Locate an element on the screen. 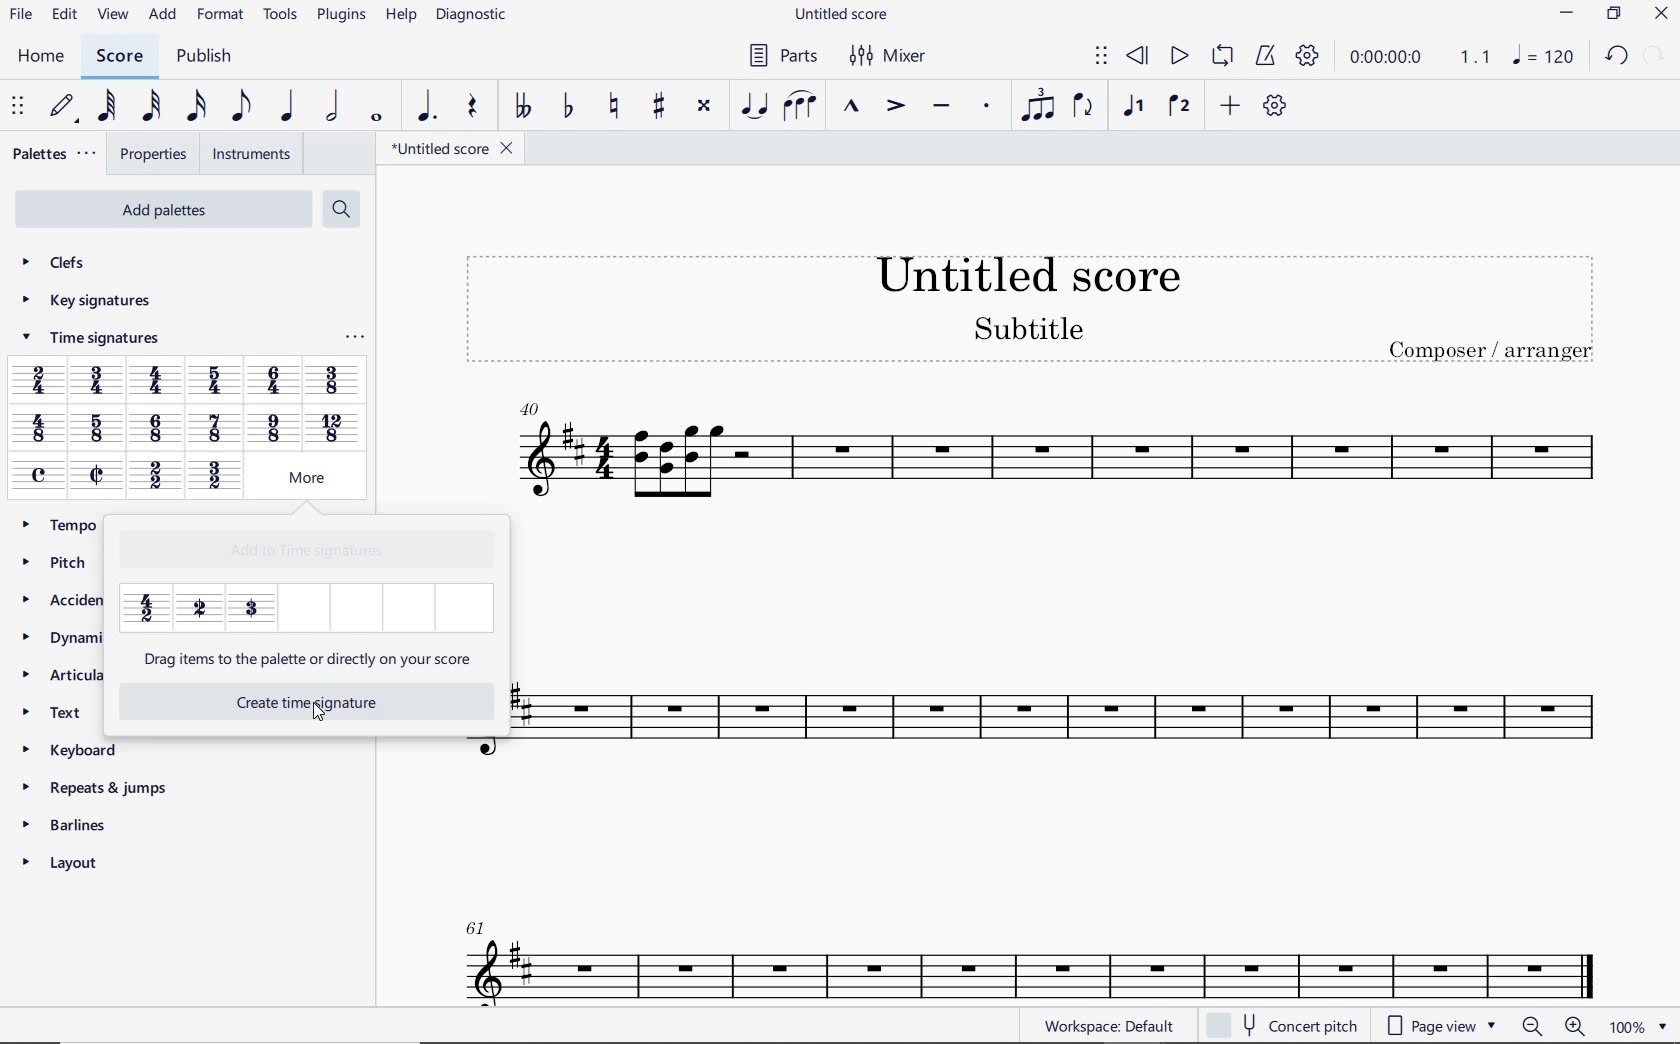 Image resolution: width=1680 pixels, height=1044 pixels. FORMAT is located at coordinates (220, 14).